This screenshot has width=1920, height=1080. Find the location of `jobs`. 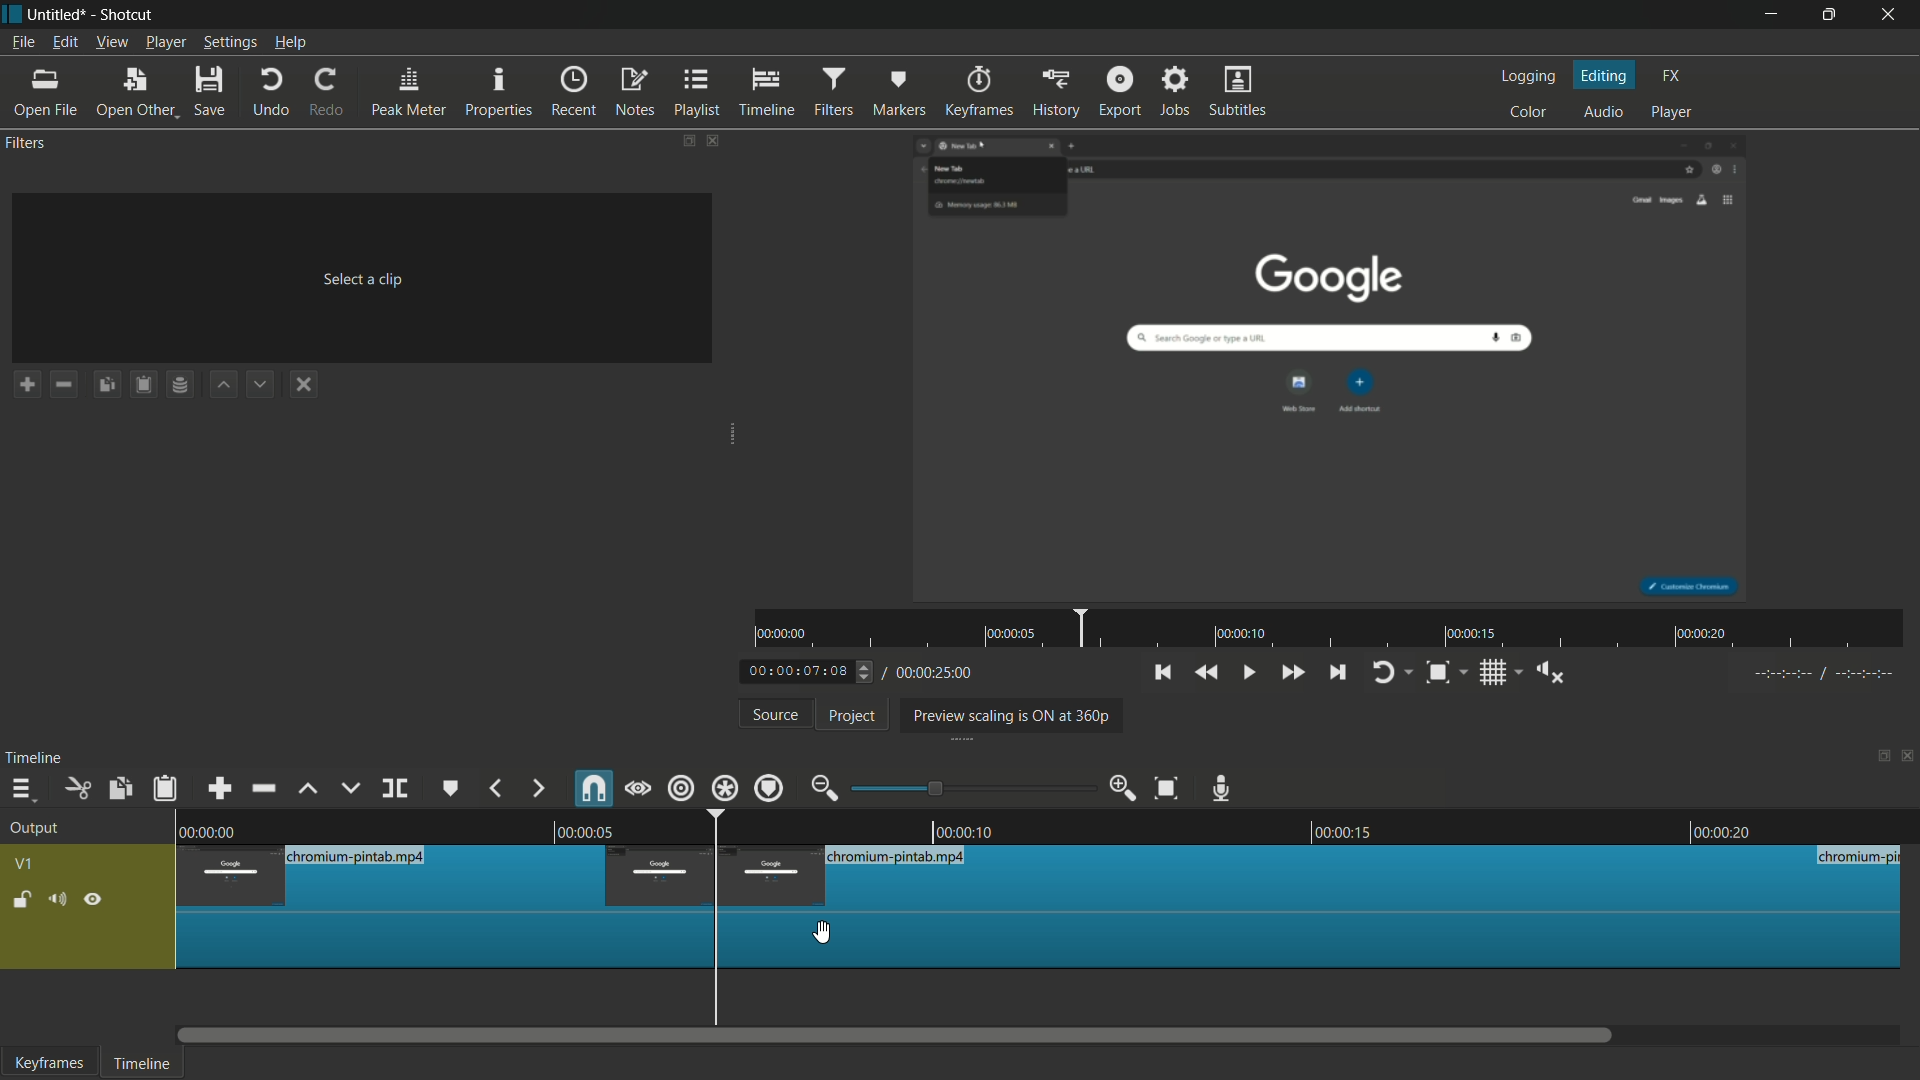

jobs is located at coordinates (1173, 91).